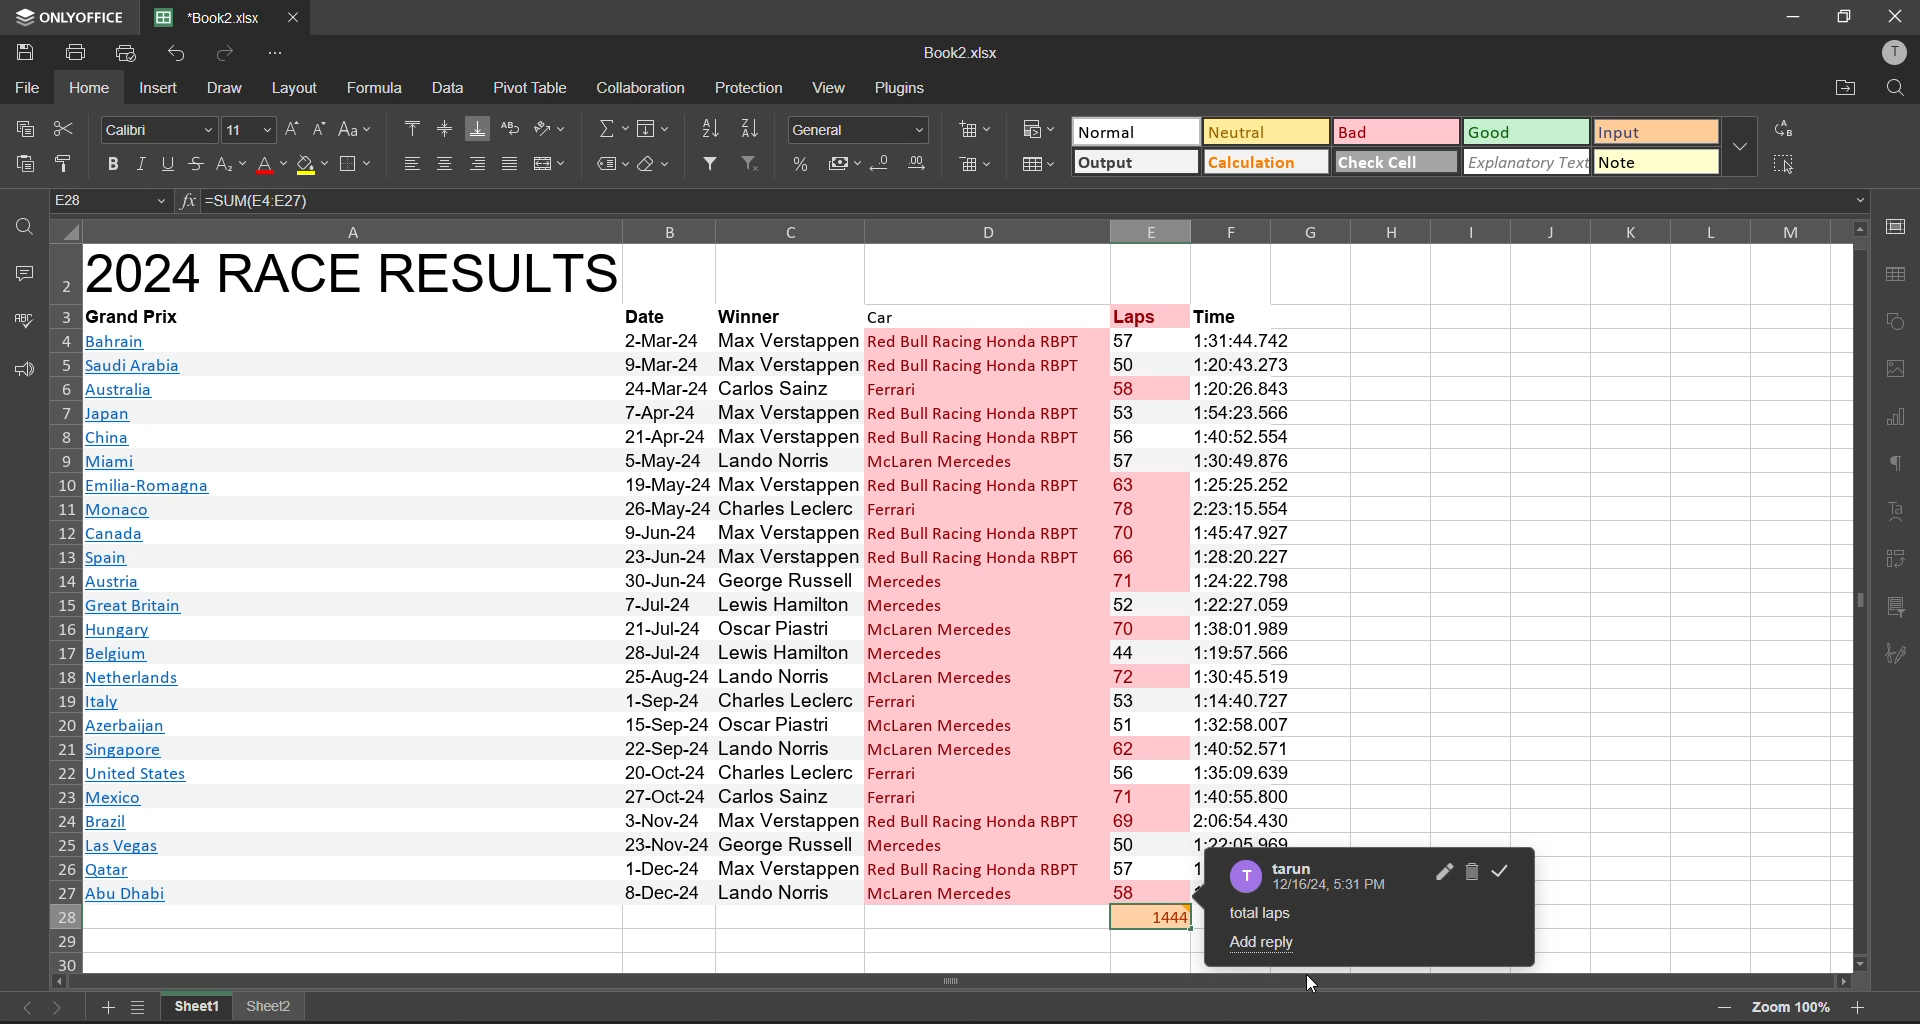 Image resolution: width=1920 pixels, height=1024 pixels. Describe the element at coordinates (1040, 170) in the screenshot. I see `format as table` at that location.